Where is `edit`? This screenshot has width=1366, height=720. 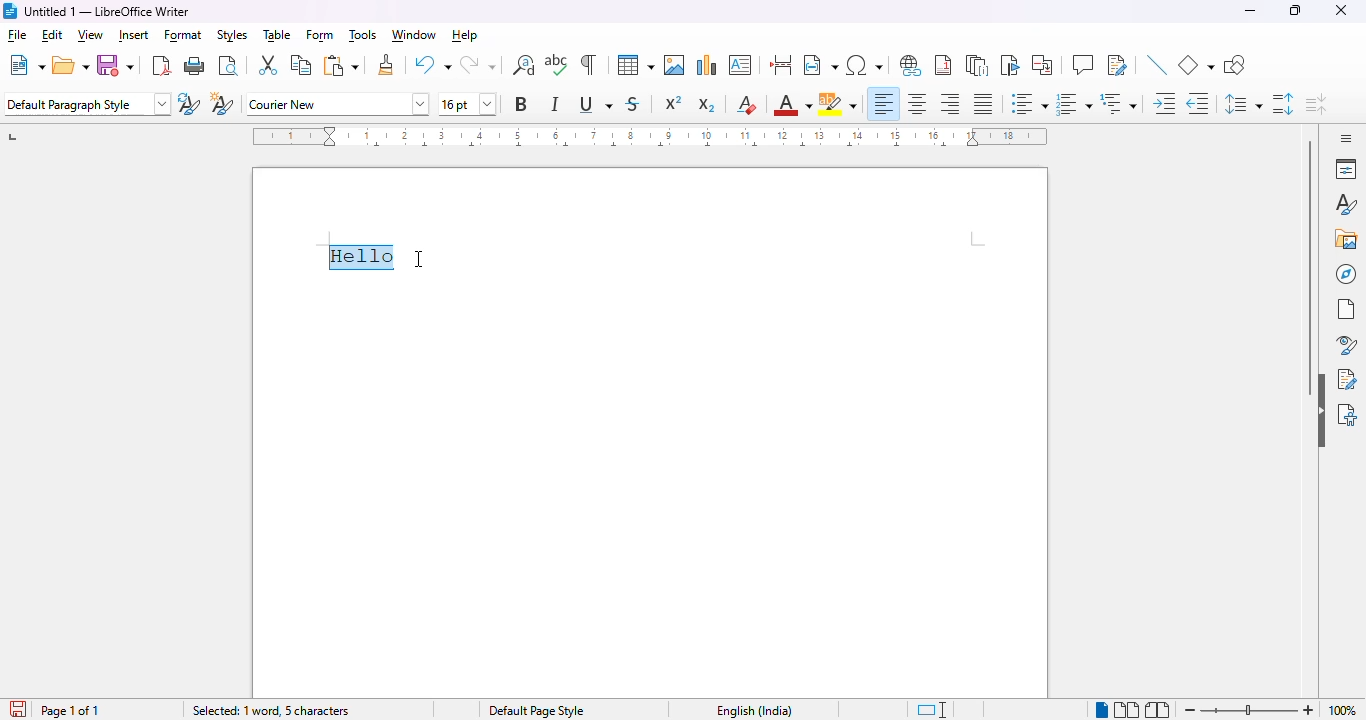 edit is located at coordinates (53, 35).